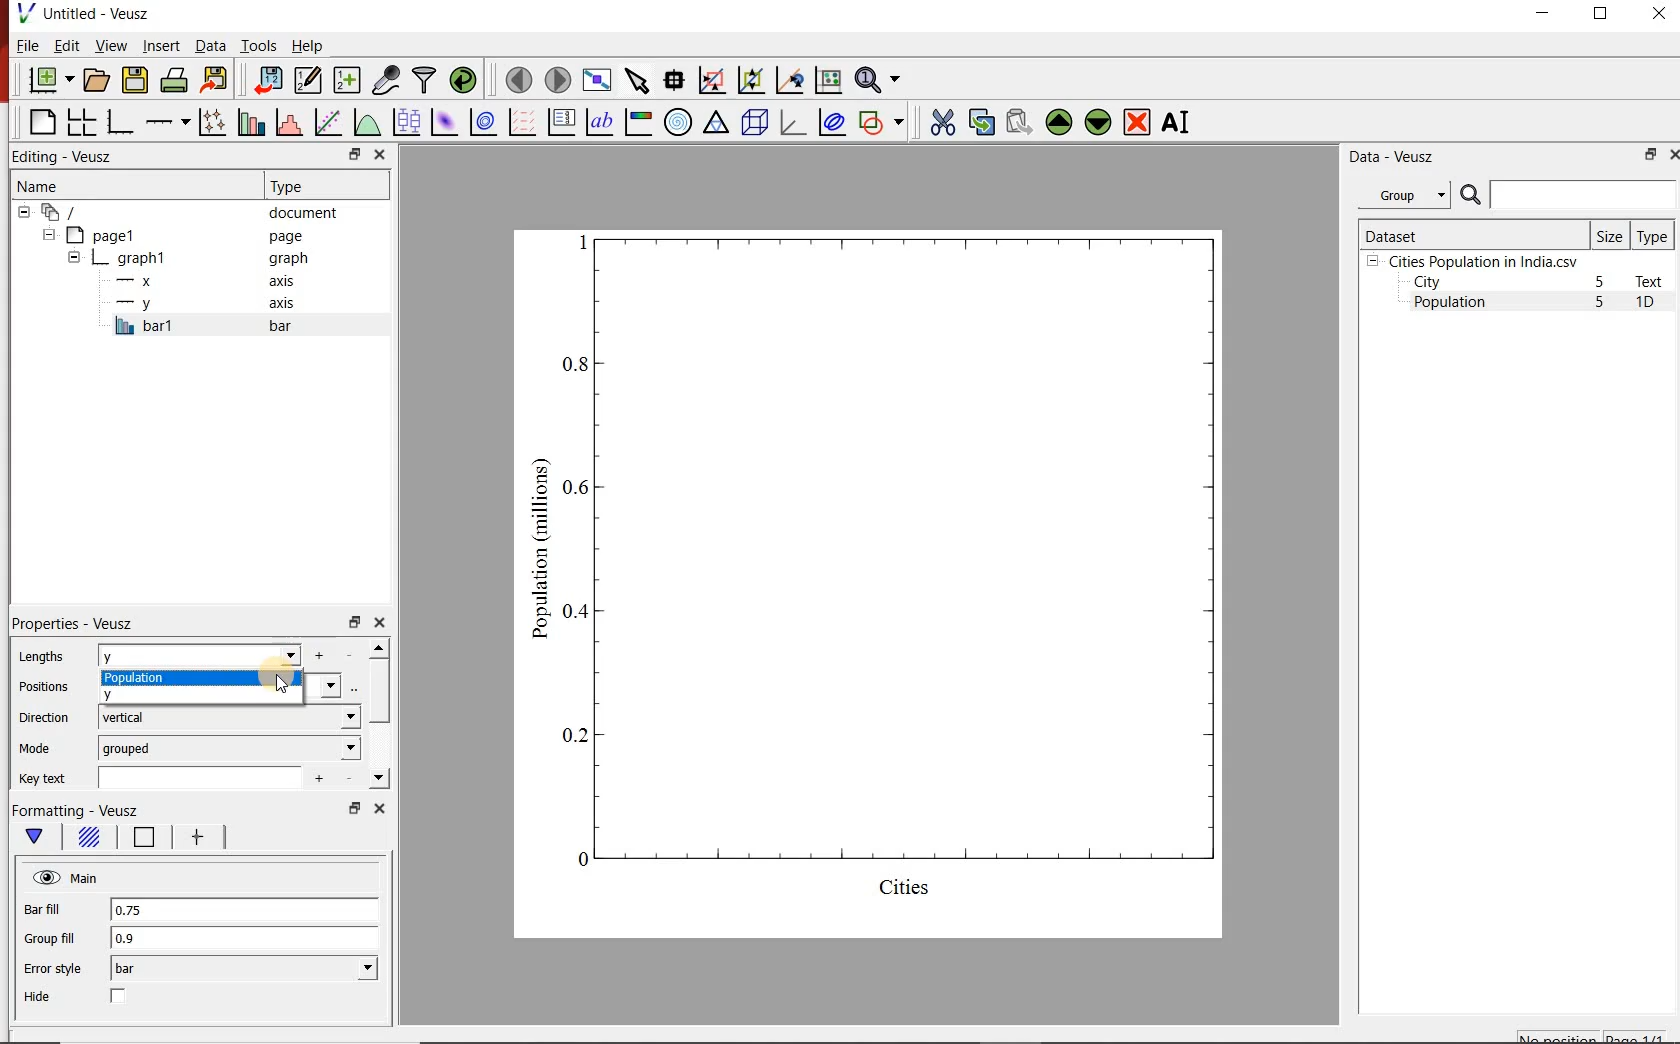  I want to click on Positions, so click(43, 687).